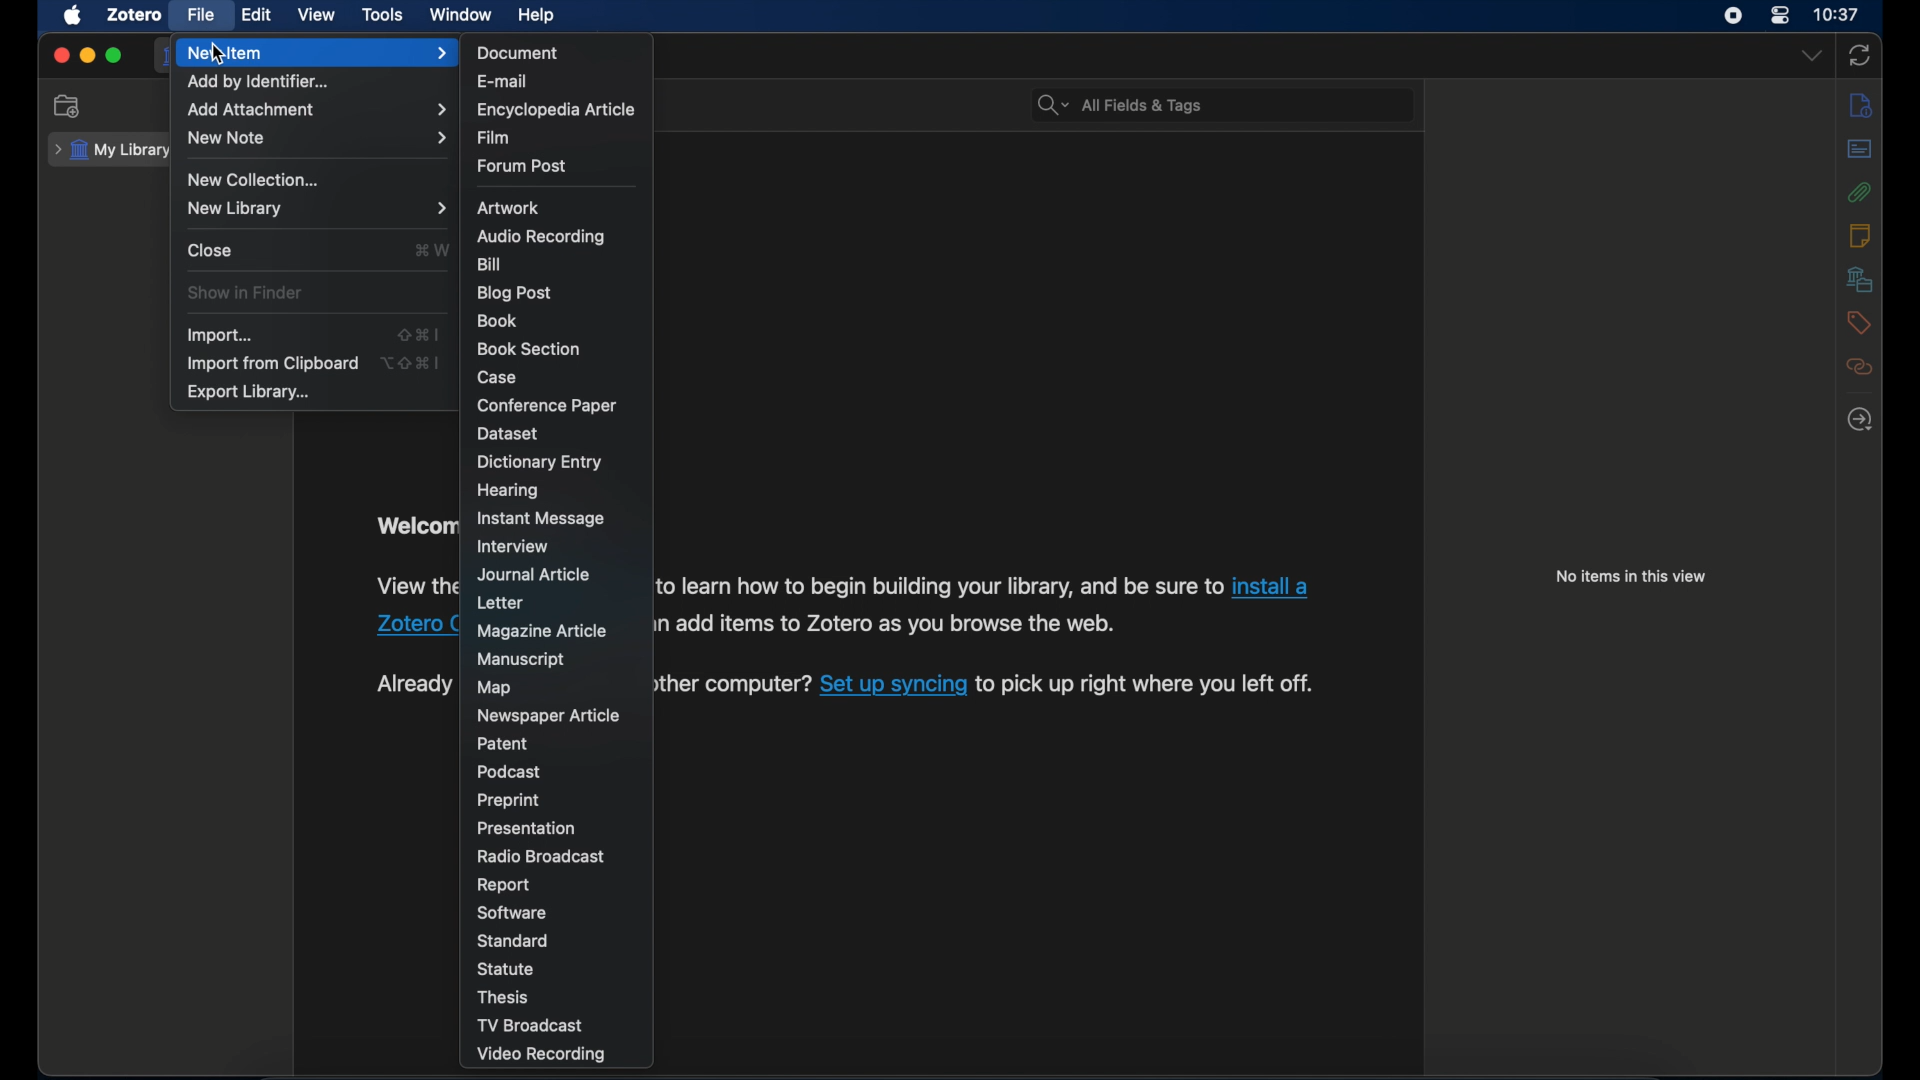 This screenshot has height=1080, width=1920. What do you see at coordinates (491, 263) in the screenshot?
I see `bill` at bounding box center [491, 263].